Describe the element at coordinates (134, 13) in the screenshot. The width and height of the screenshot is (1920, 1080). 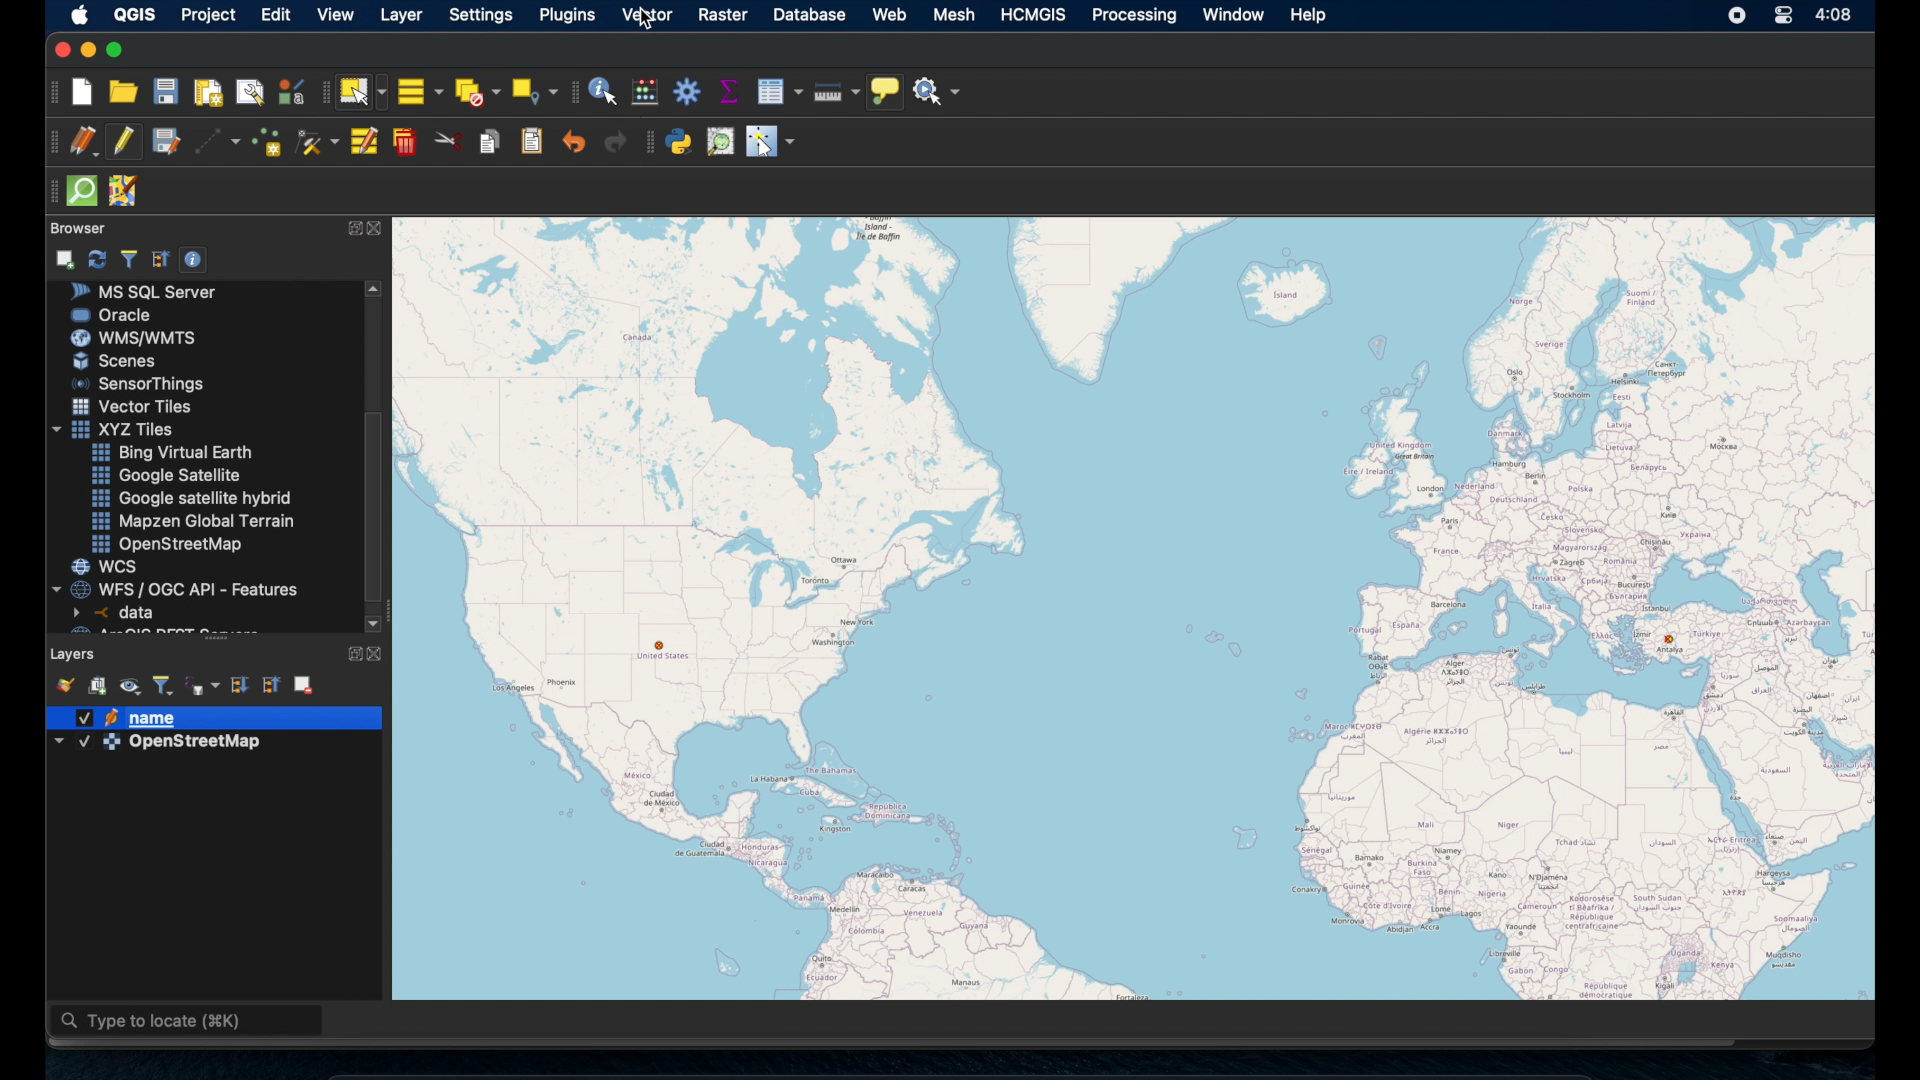
I see `QGIS` at that location.